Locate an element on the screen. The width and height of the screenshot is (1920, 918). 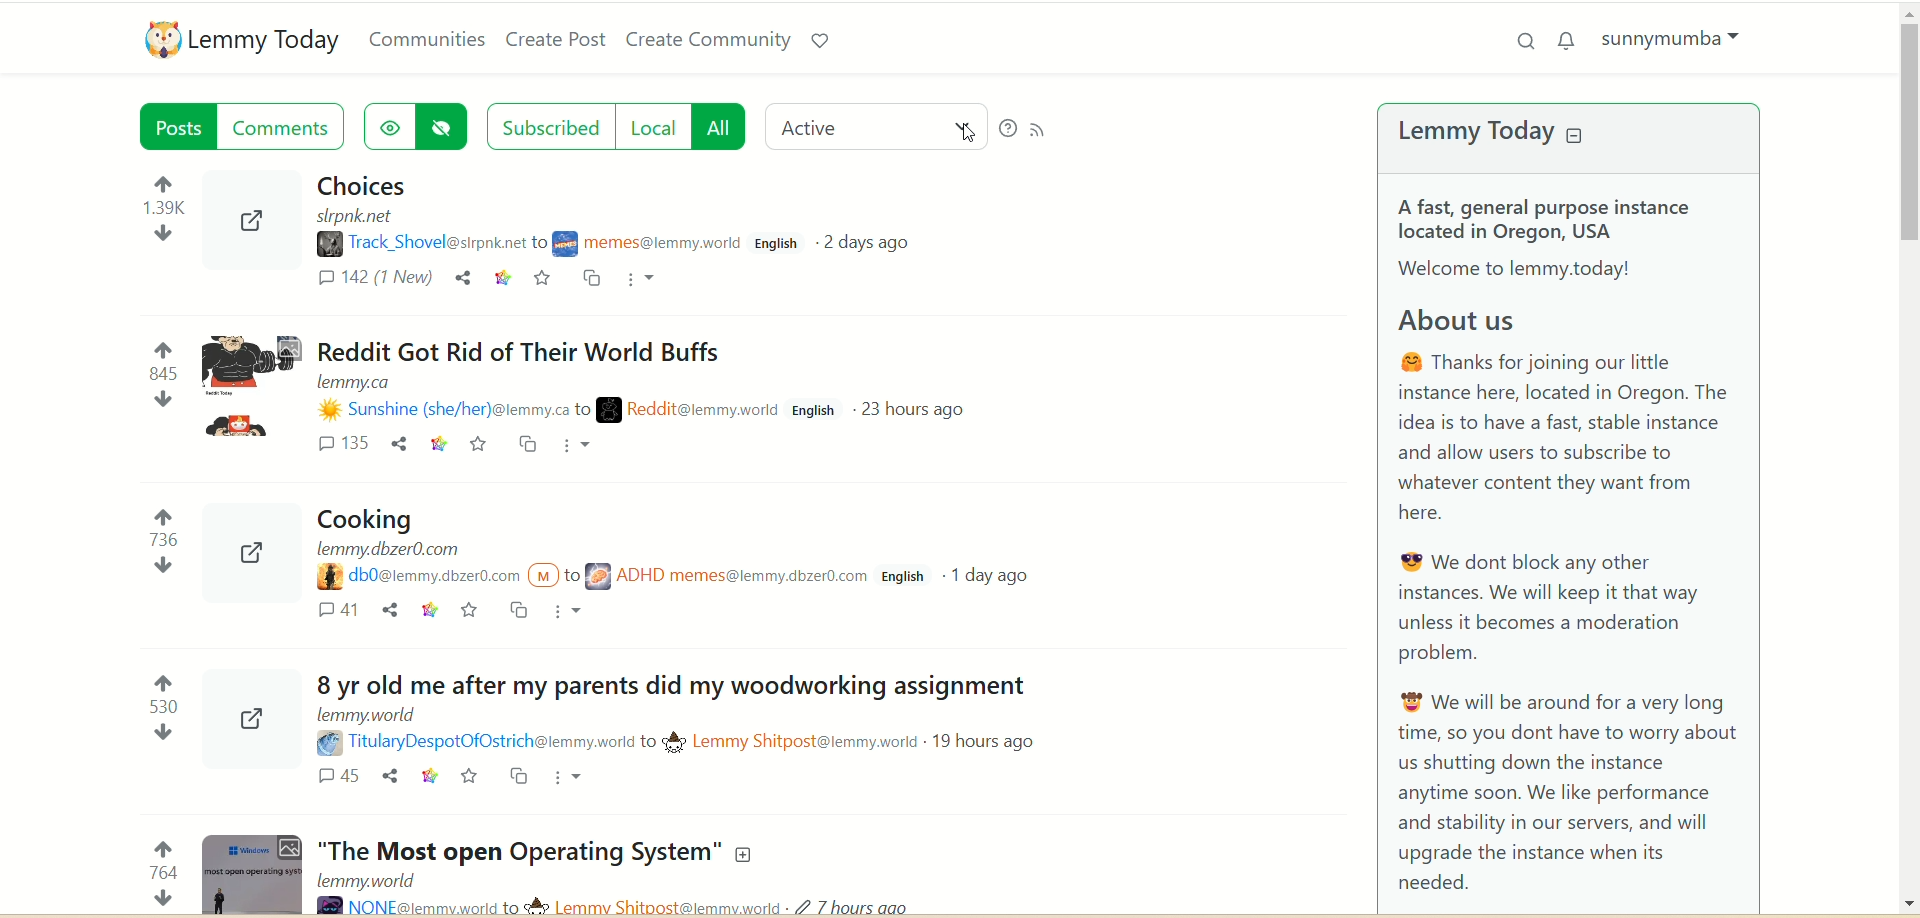
hide posts is located at coordinates (449, 127).